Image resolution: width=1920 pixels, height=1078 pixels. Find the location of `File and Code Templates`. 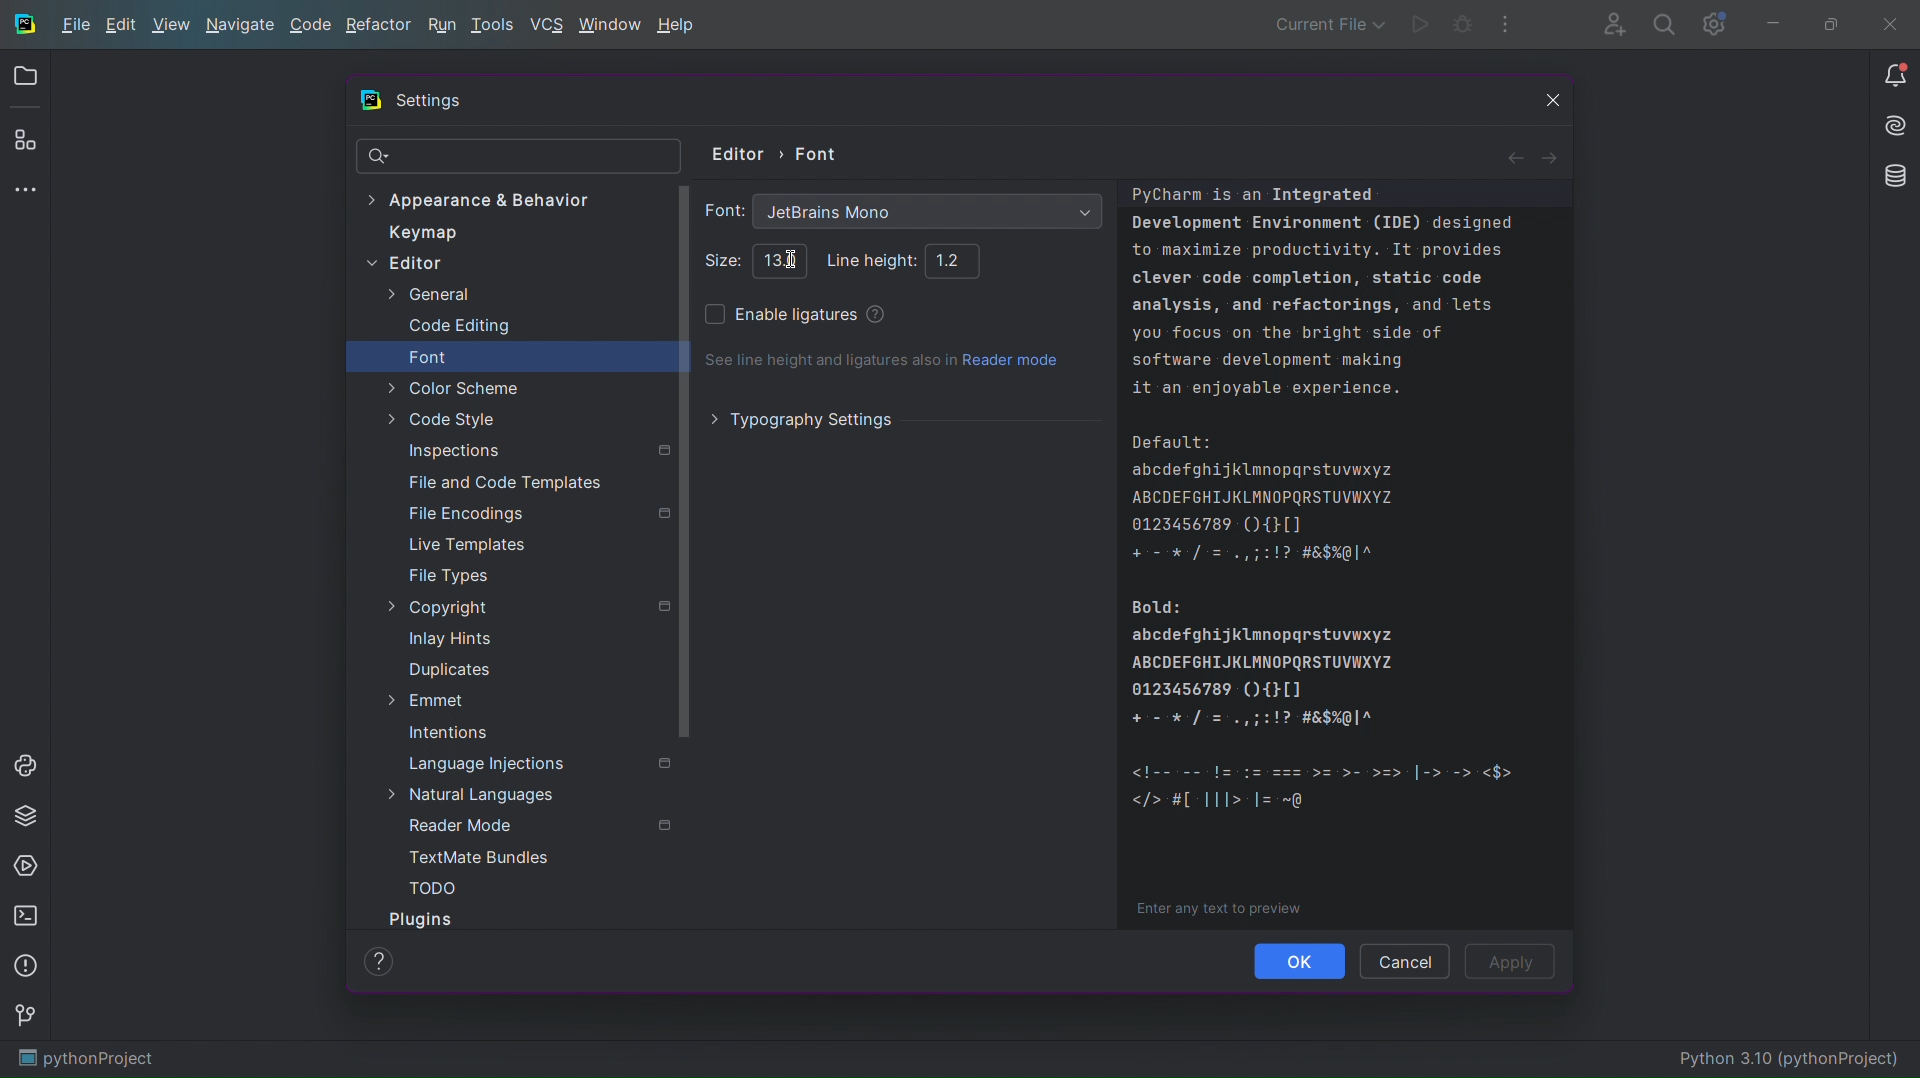

File and Code Templates is located at coordinates (504, 480).